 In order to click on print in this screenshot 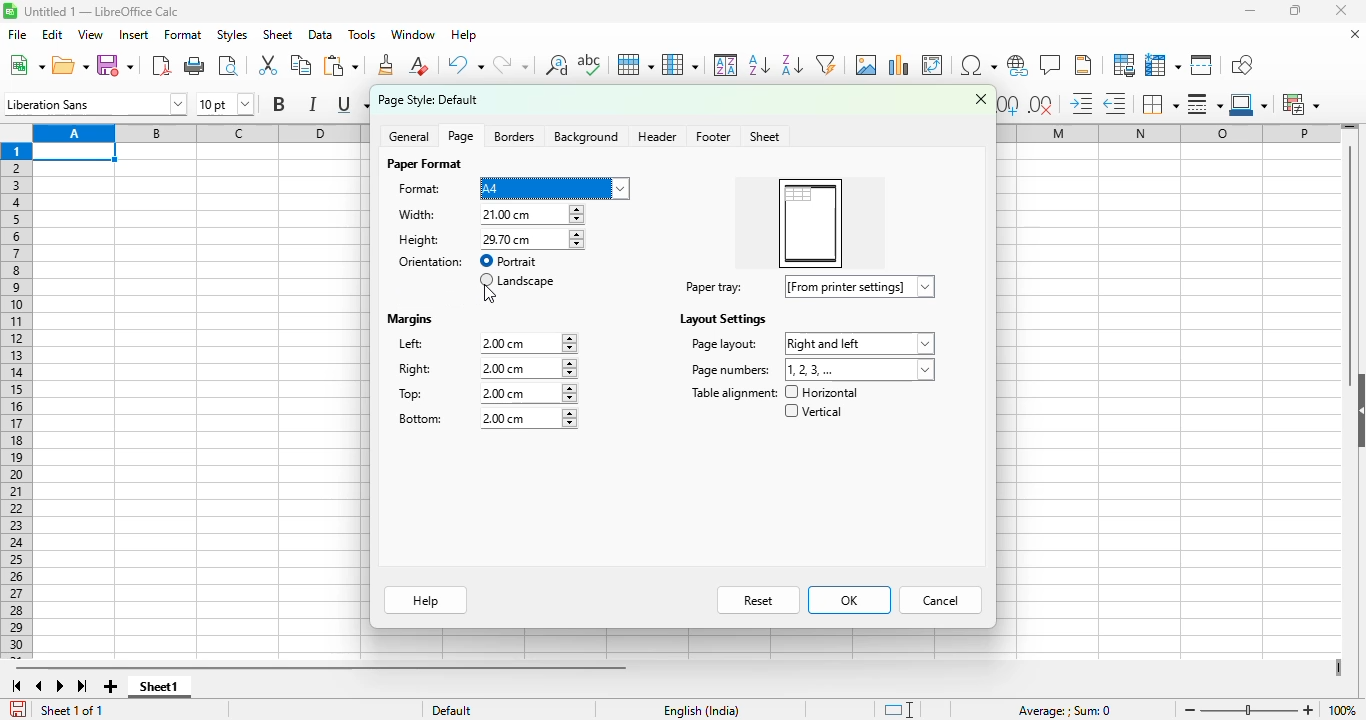, I will do `click(196, 66)`.